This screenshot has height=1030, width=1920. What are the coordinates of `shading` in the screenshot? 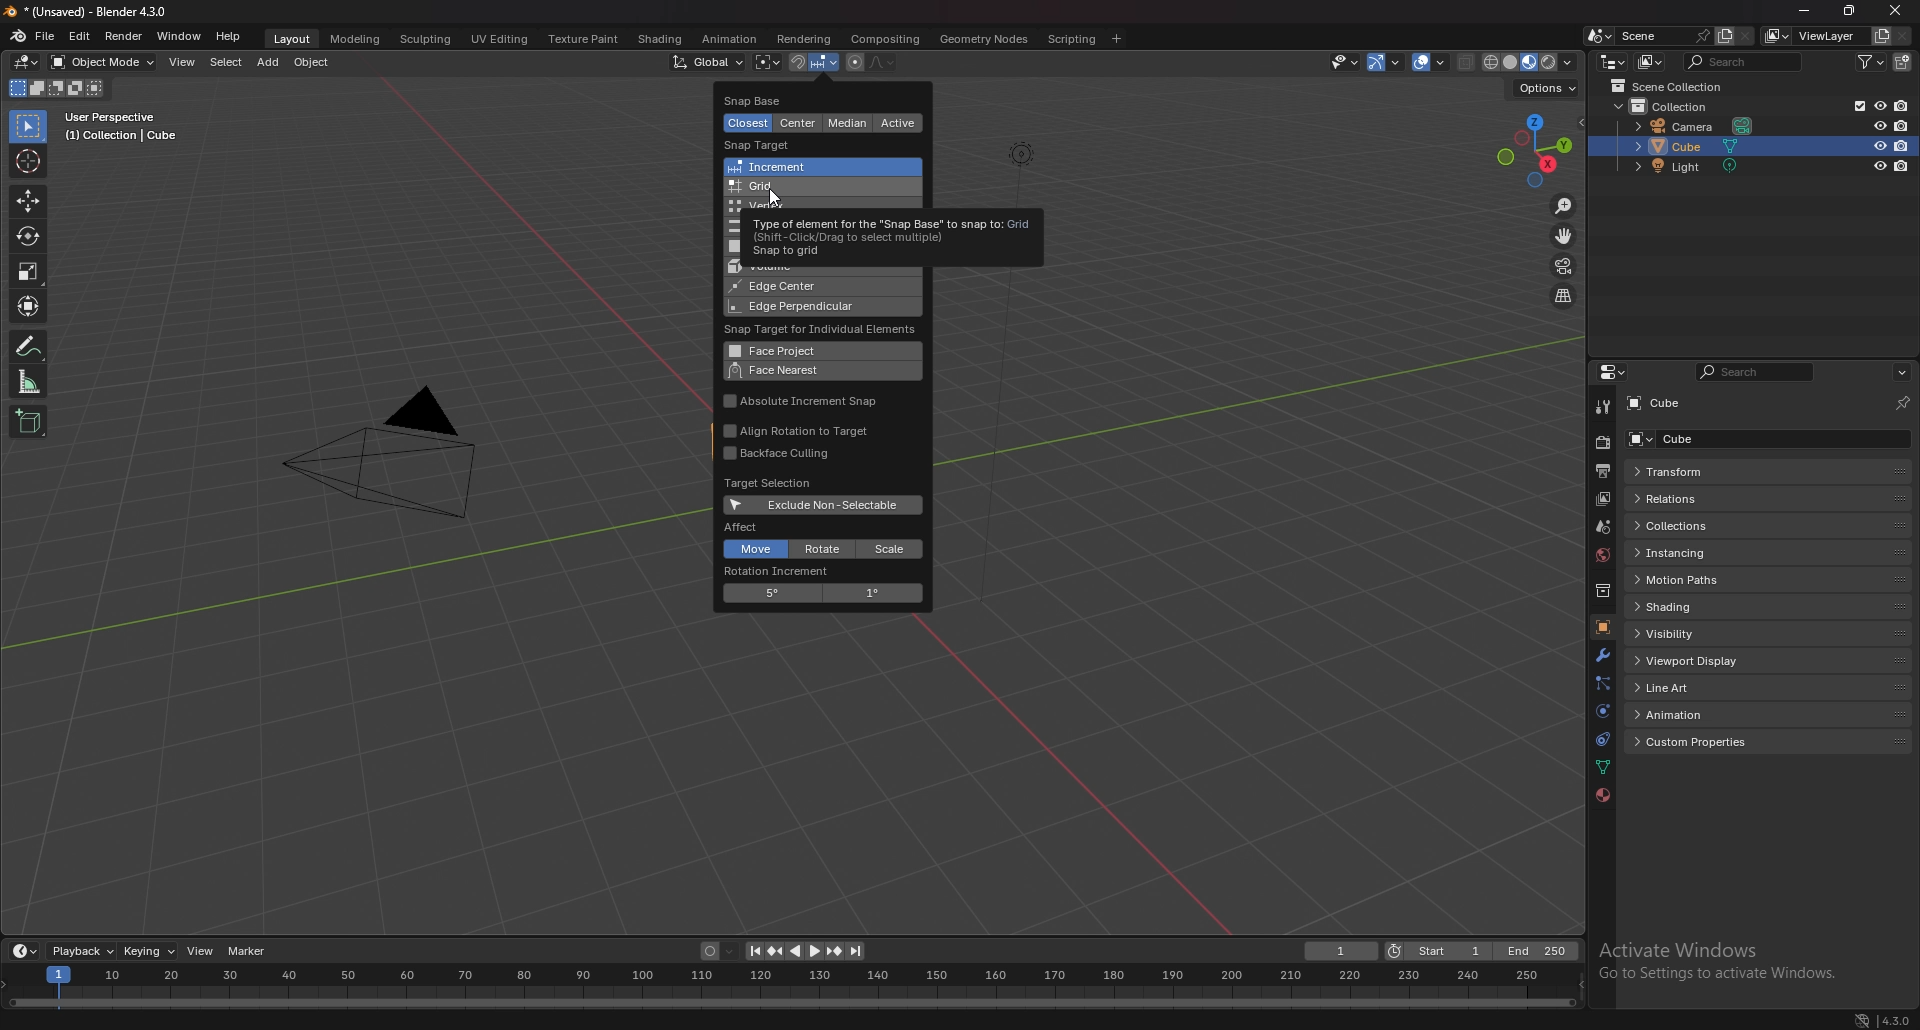 It's located at (659, 39).